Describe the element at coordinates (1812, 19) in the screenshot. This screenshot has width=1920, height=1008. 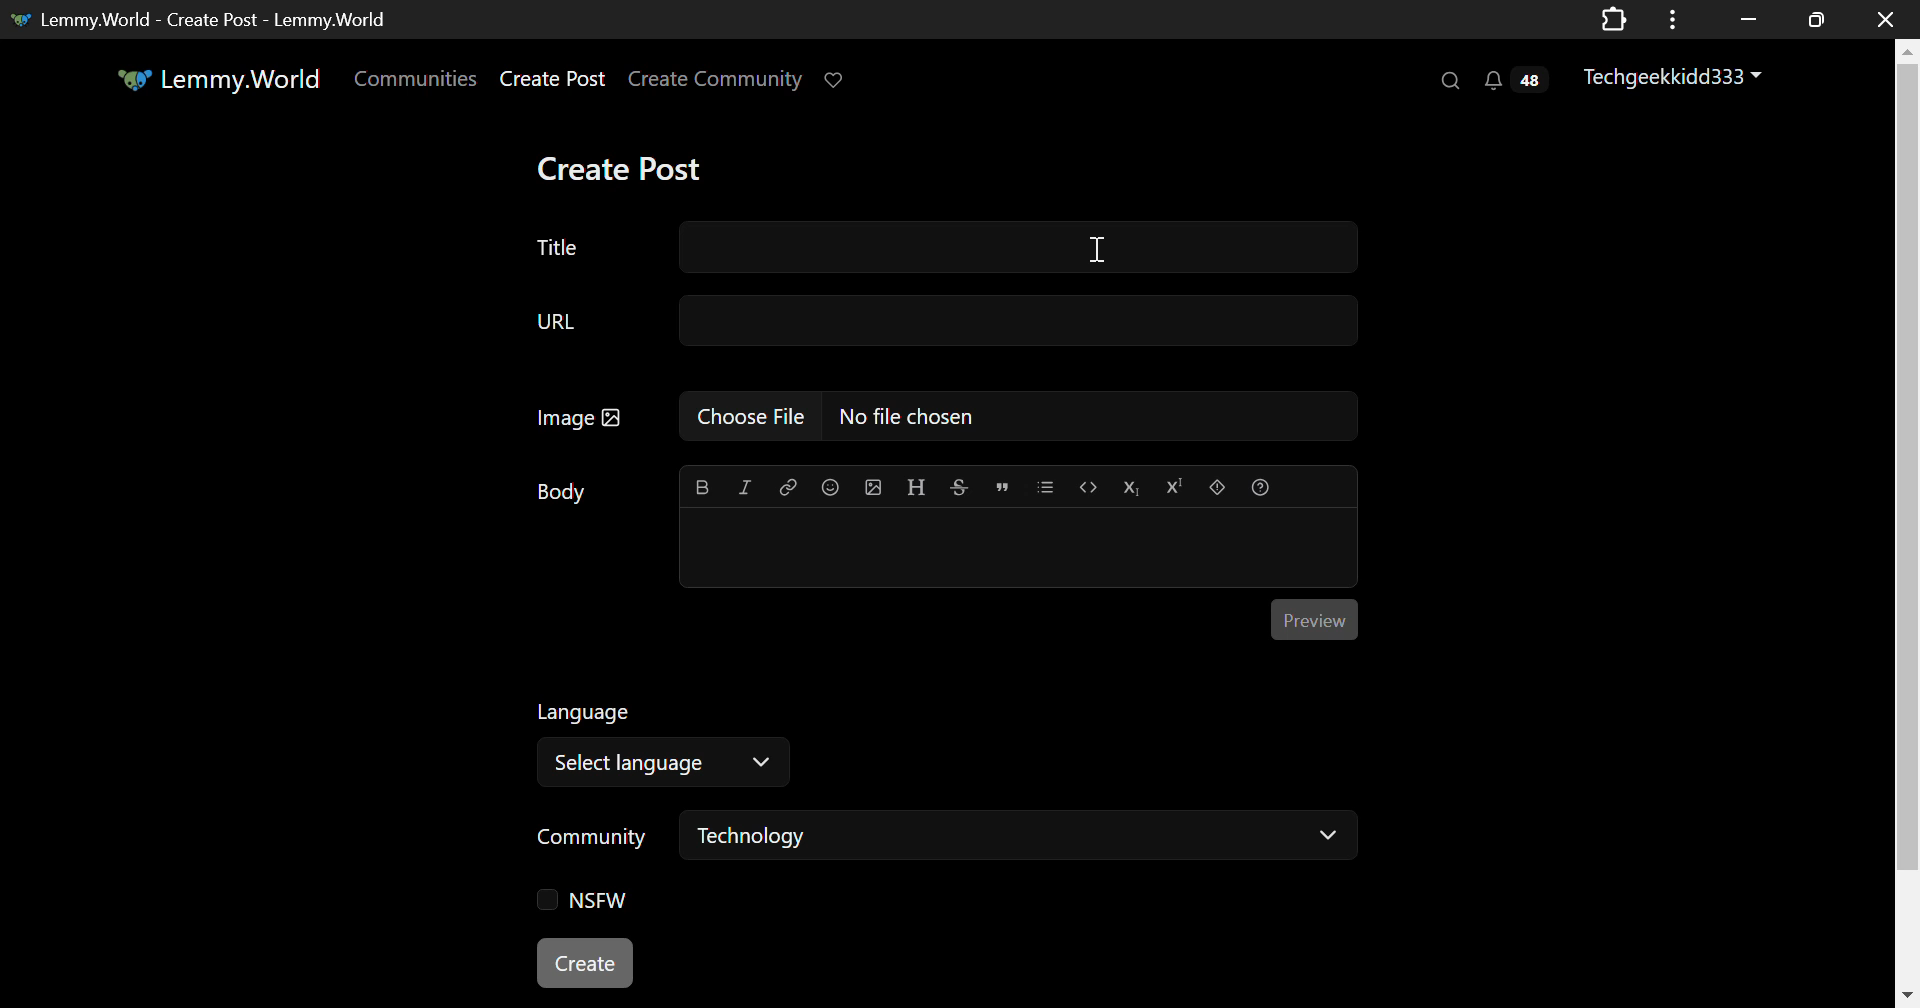
I see `Minimize Window` at that location.